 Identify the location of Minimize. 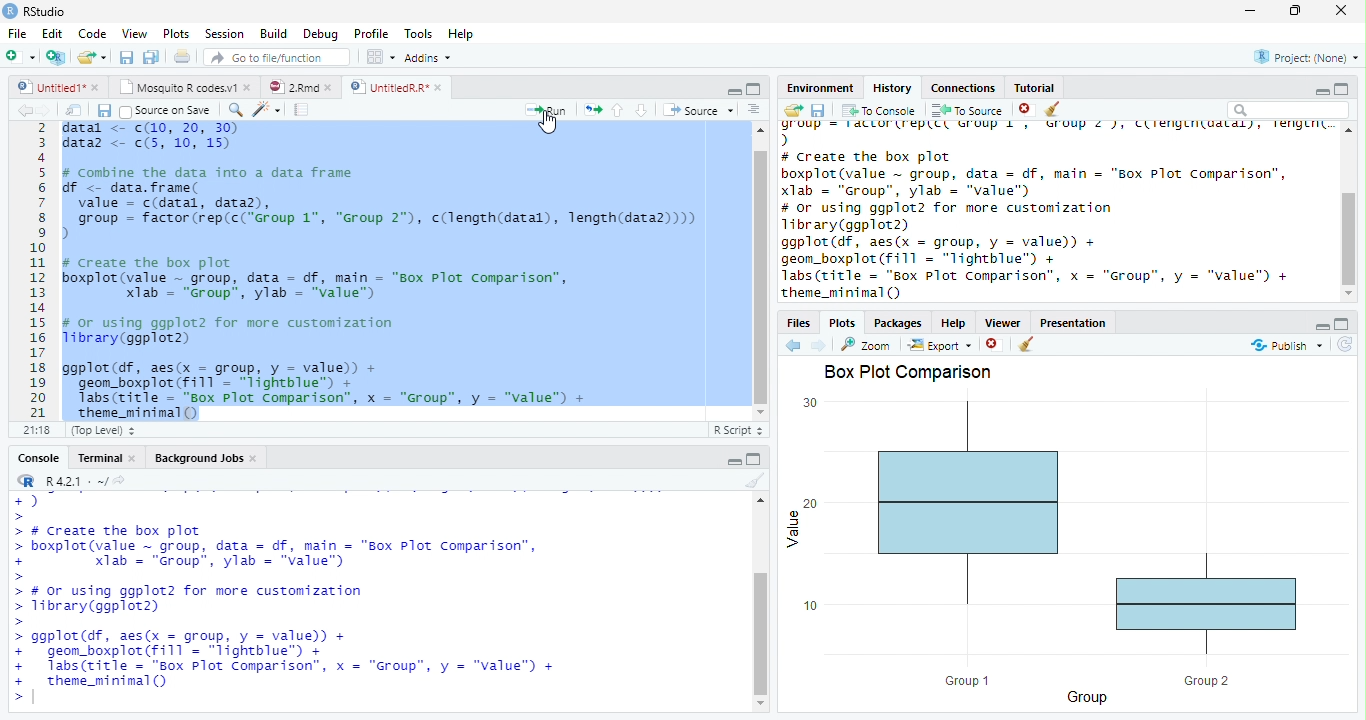
(1321, 92).